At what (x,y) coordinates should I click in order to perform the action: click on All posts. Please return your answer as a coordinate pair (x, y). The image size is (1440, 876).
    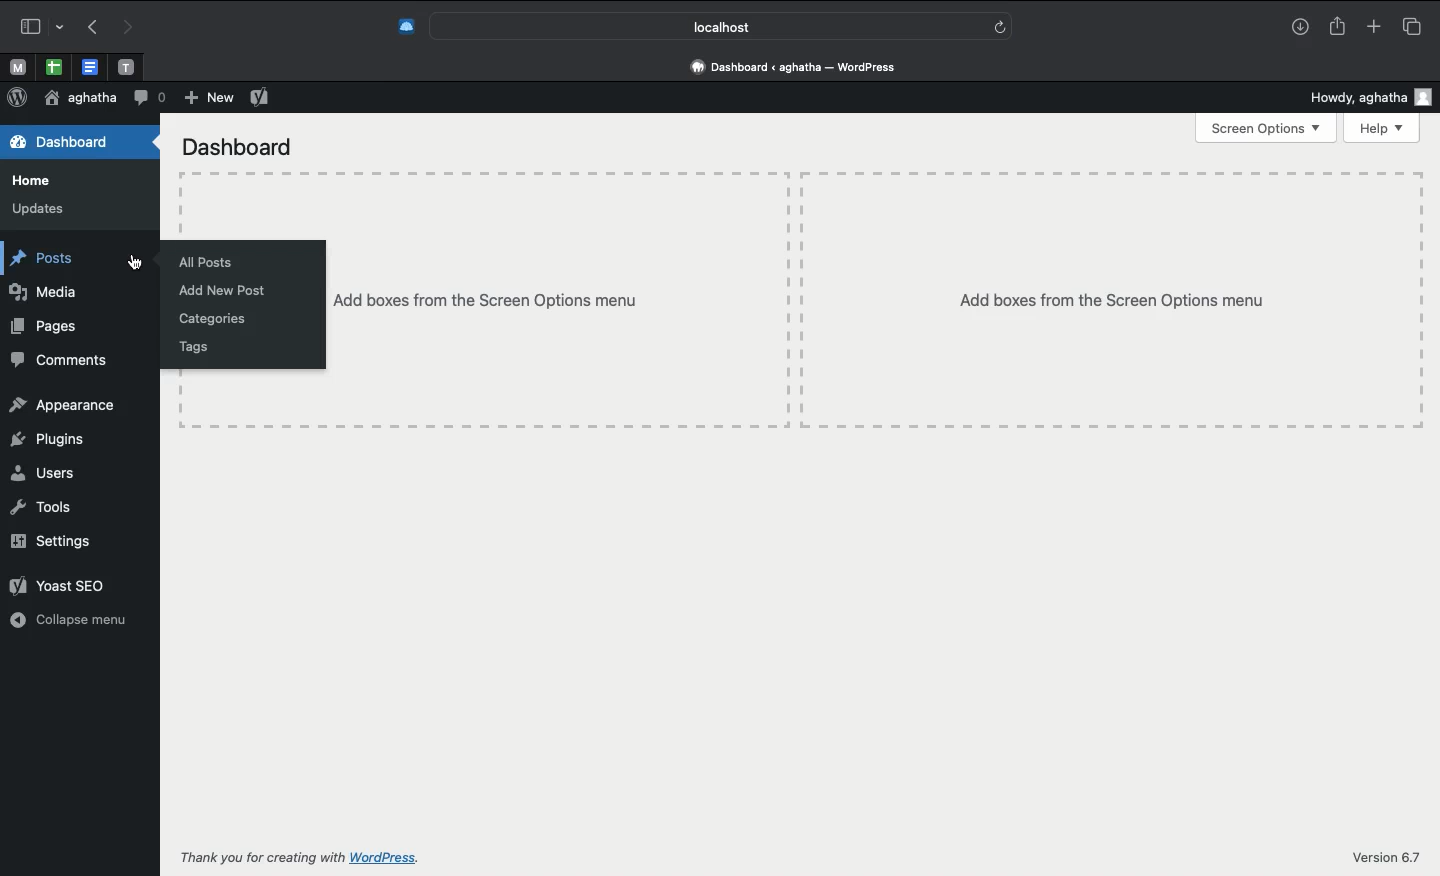
    Looking at the image, I should click on (203, 262).